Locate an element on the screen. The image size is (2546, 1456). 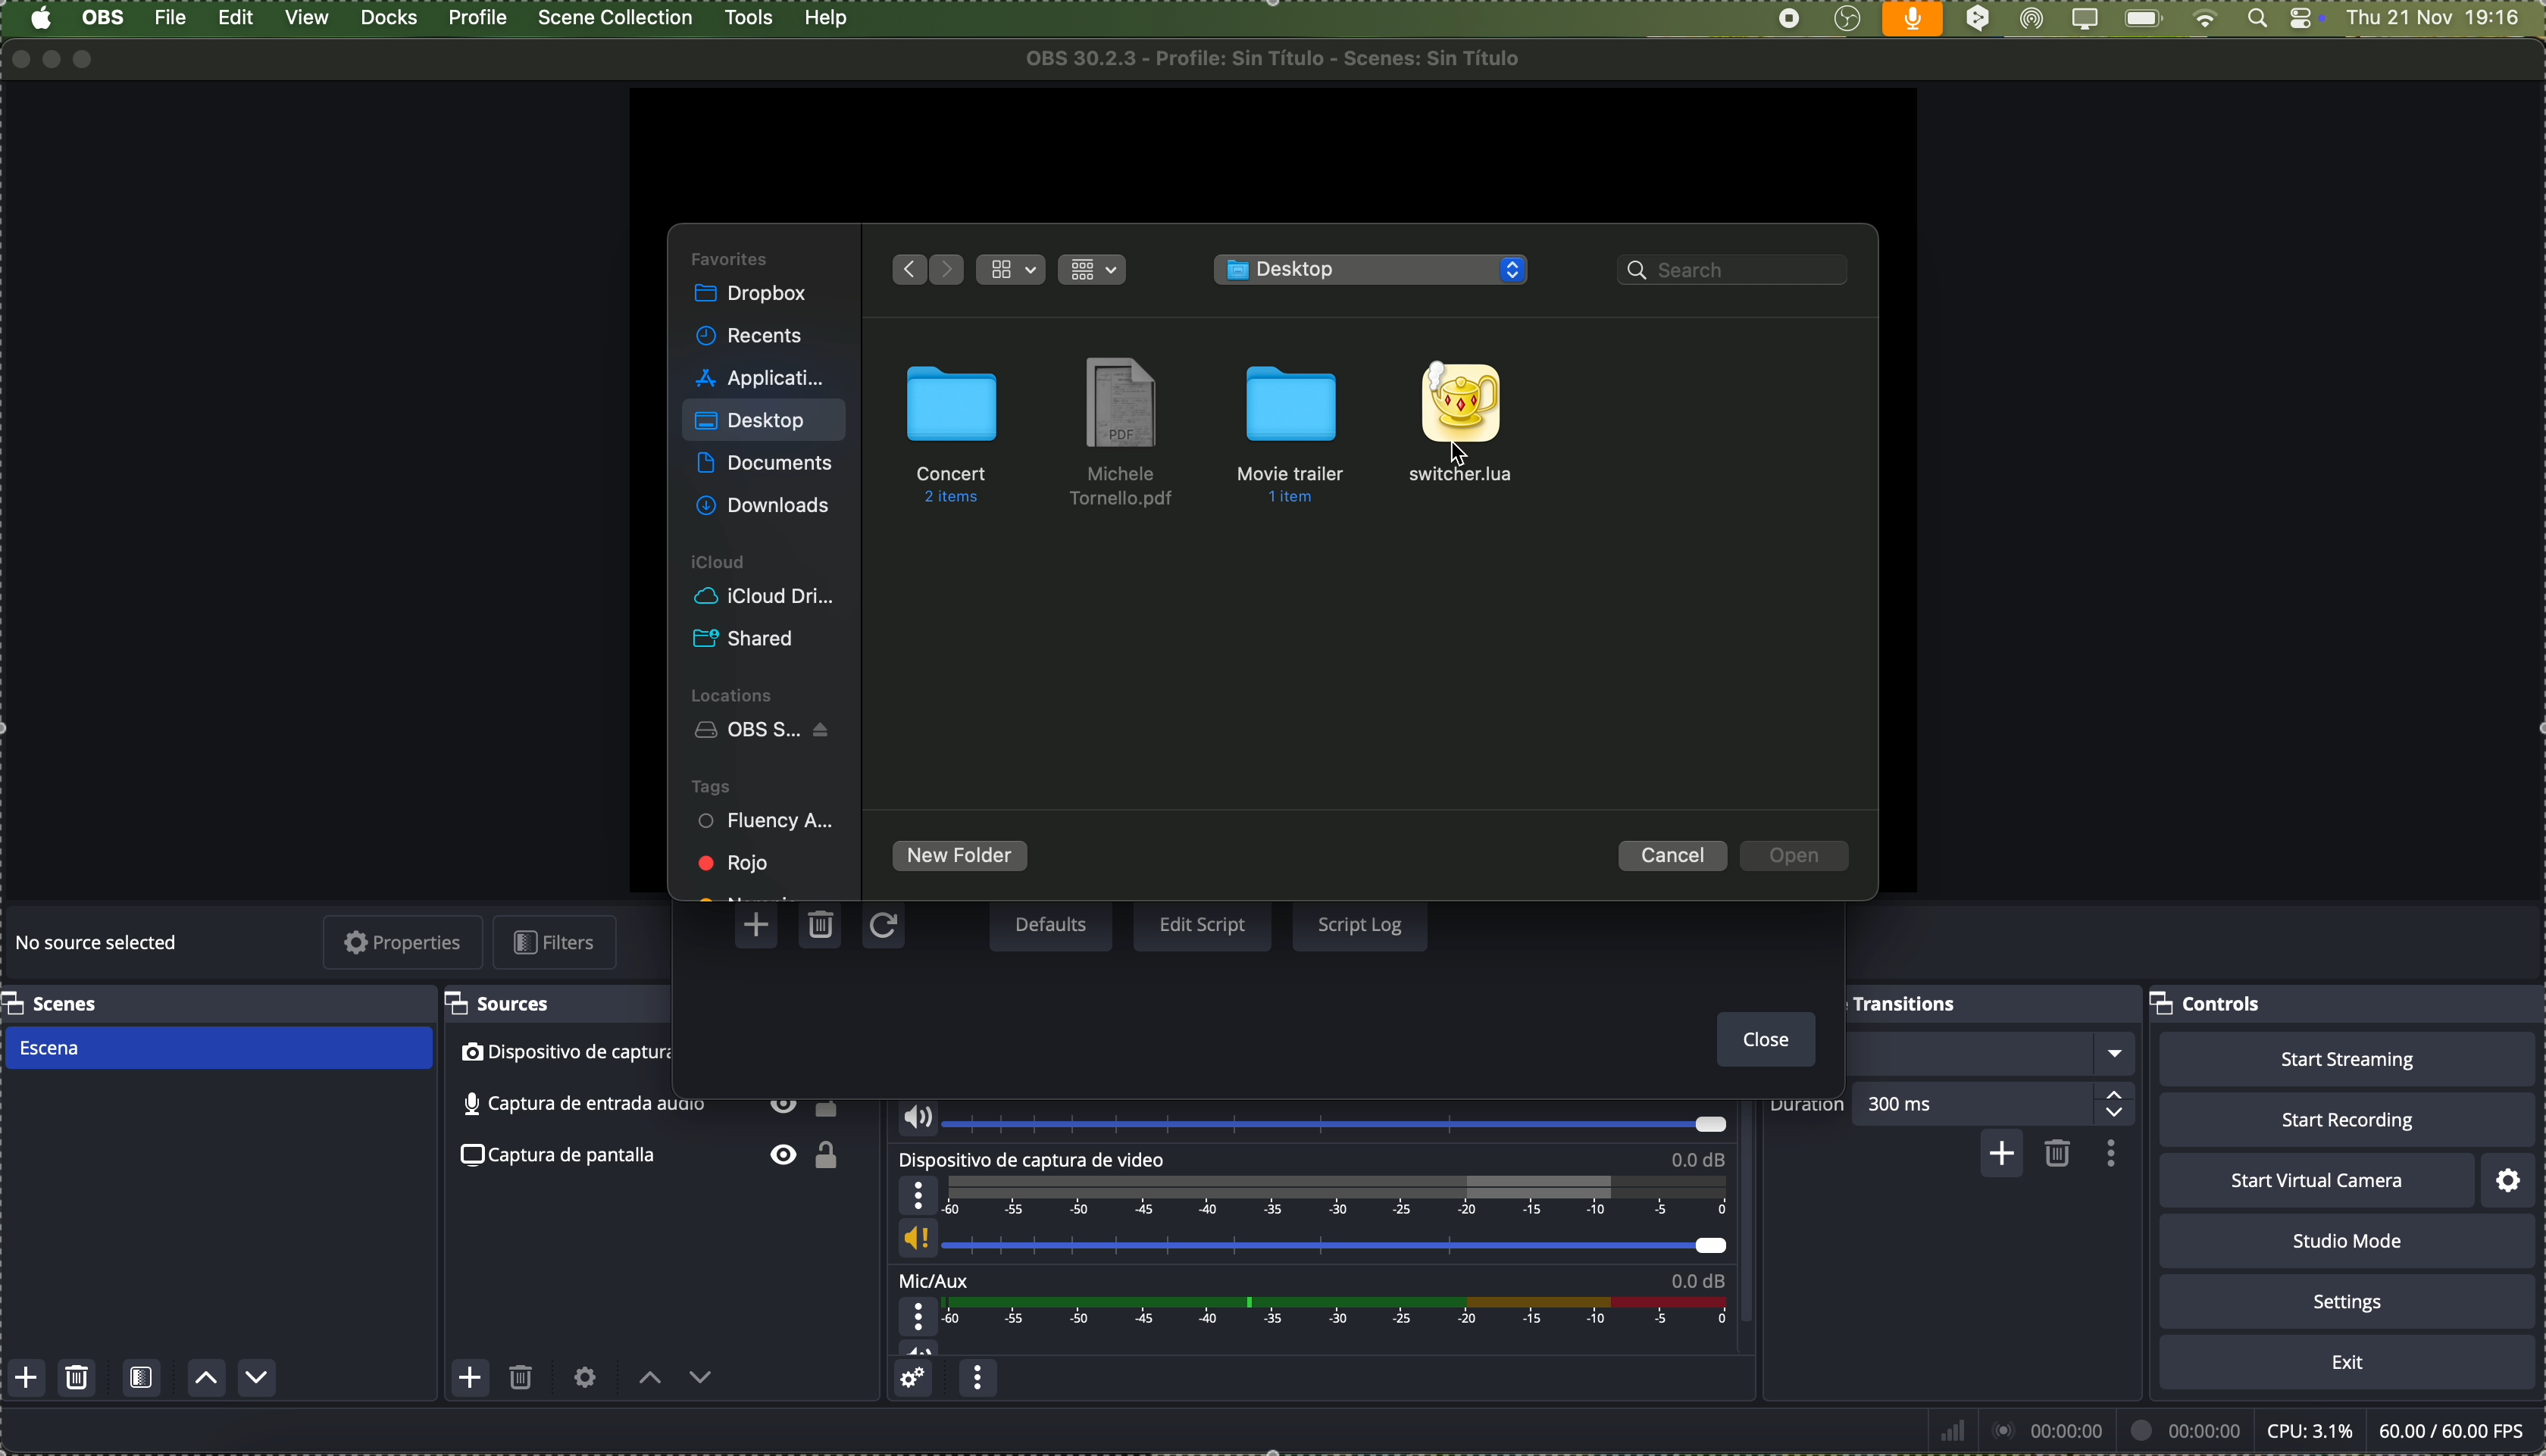
Spotlight search is located at coordinates (2254, 19).